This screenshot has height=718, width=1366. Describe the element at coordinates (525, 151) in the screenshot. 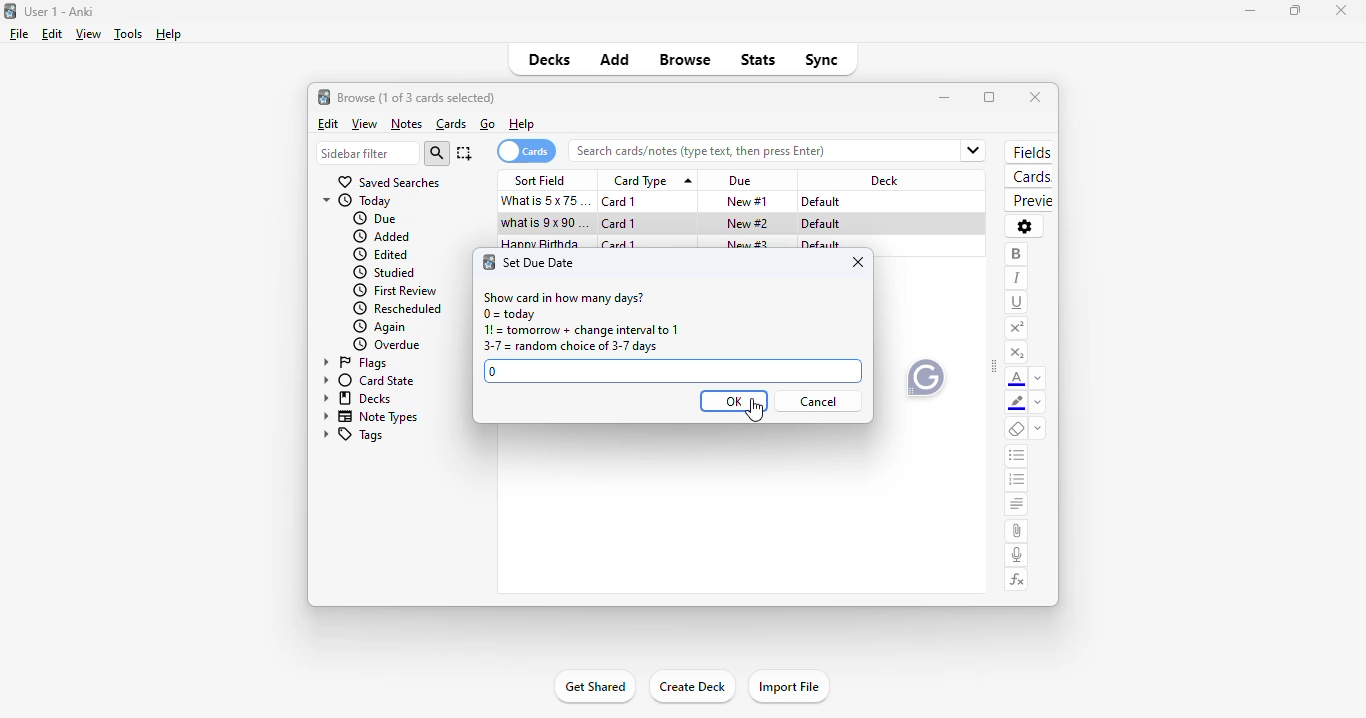

I see `cards` at that location.